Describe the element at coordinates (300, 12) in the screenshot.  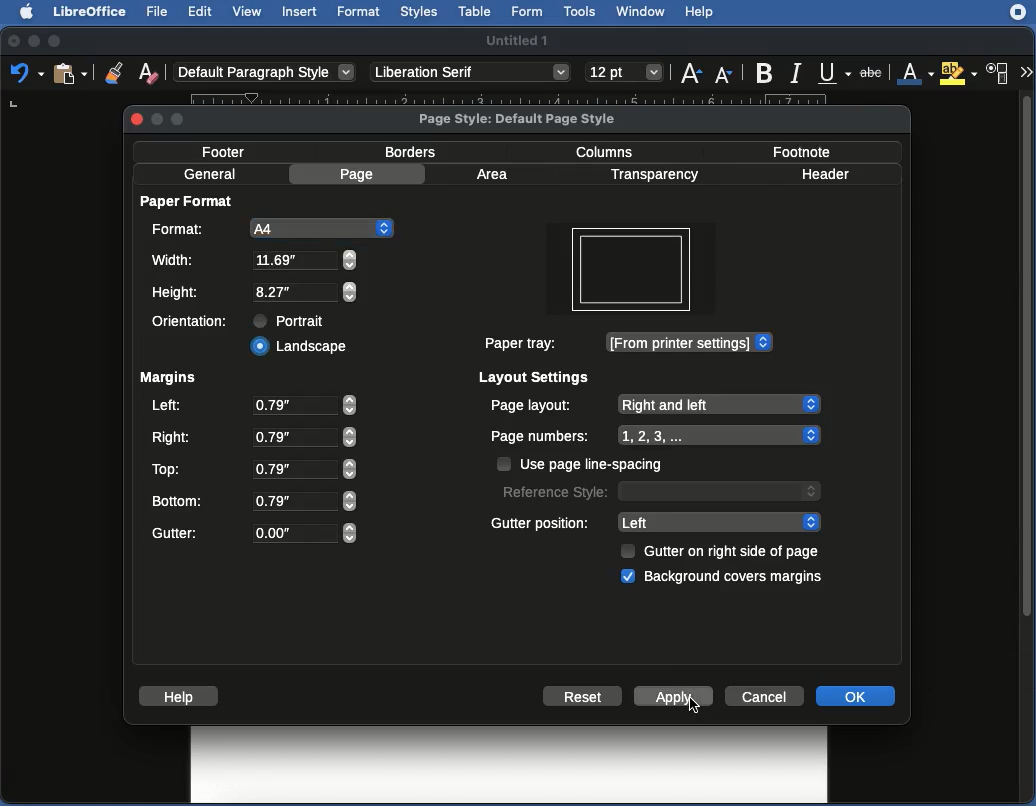
I see `Insert` at that location.